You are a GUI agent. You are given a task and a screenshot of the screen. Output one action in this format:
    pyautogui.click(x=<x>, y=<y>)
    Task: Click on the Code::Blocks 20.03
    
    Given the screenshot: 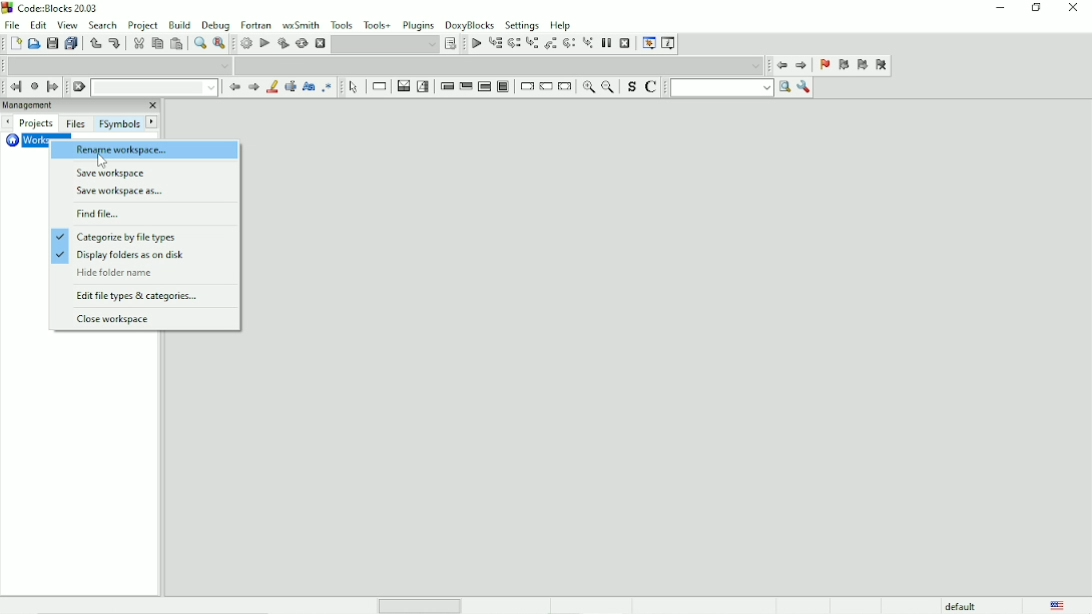 What is the action you would take?
    pyautogui.click(x=51, y=8)
    